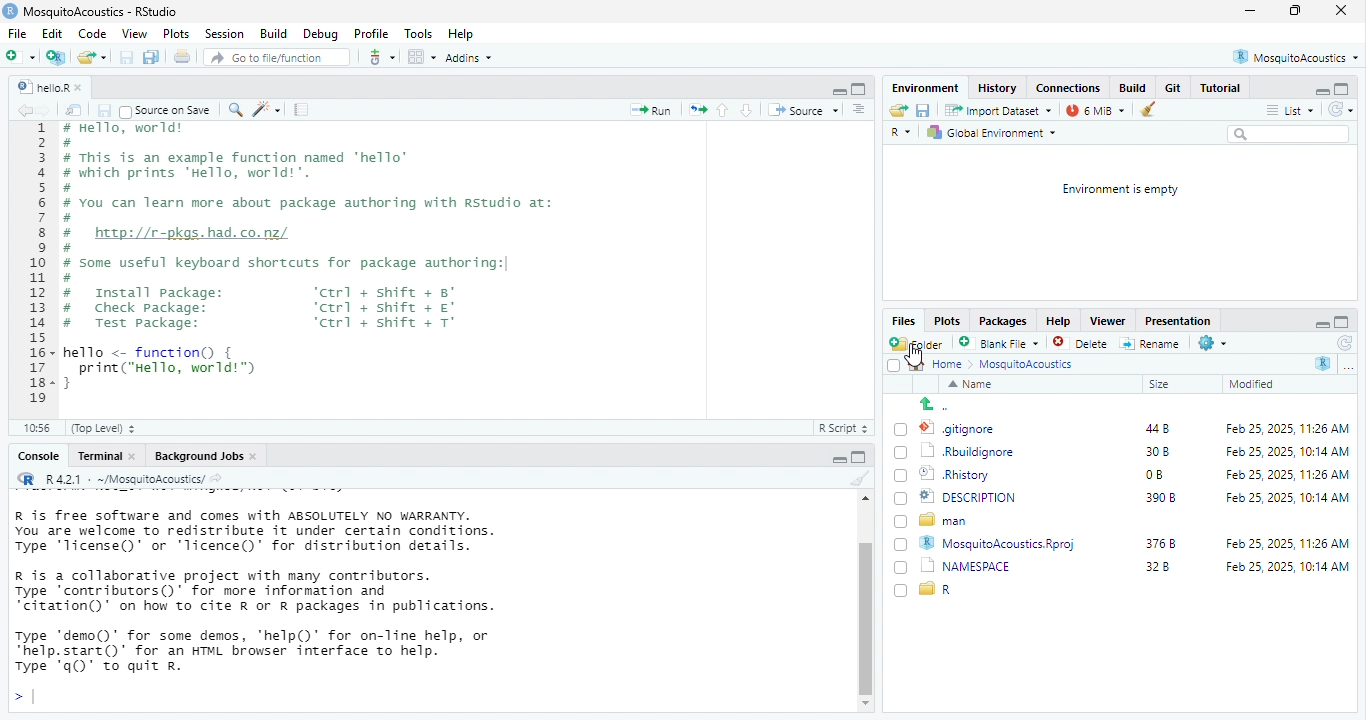 Image resolution: width=1366 pixels, height=720 pixels. I want to click on 3908, so click(1161, 499).